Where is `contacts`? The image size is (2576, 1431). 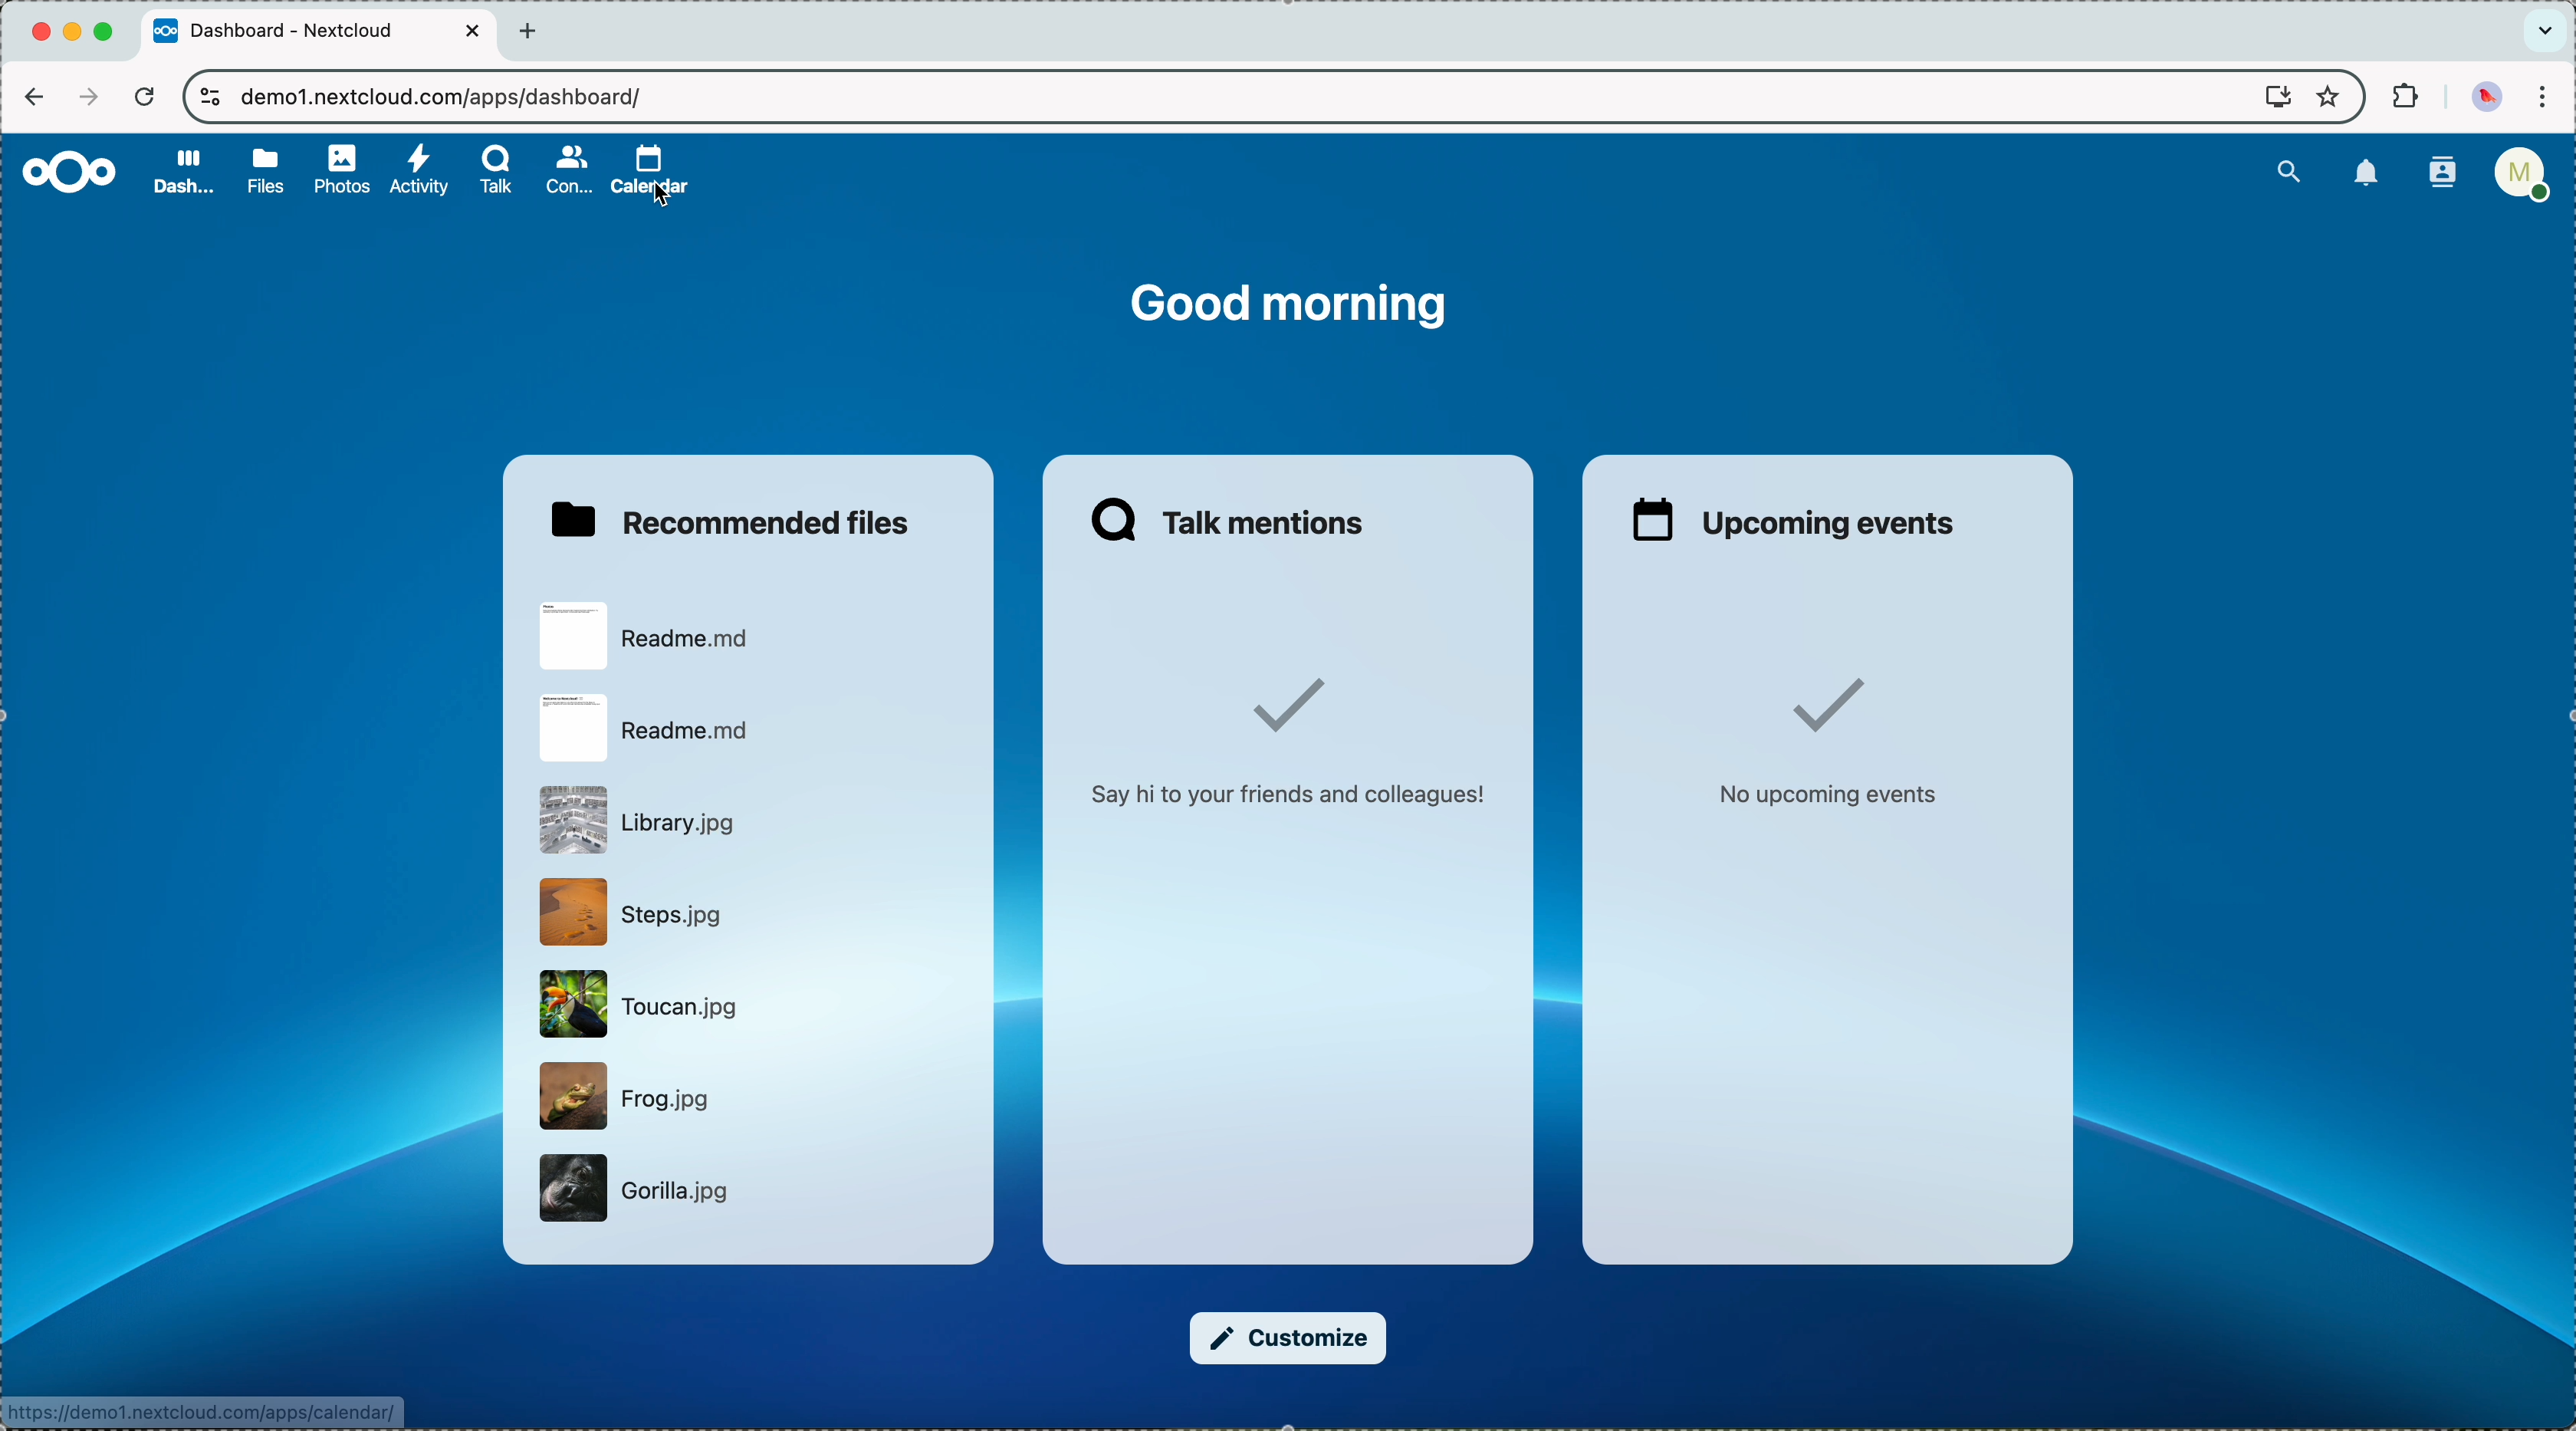
contacts is located at coordinates (2436, 175).